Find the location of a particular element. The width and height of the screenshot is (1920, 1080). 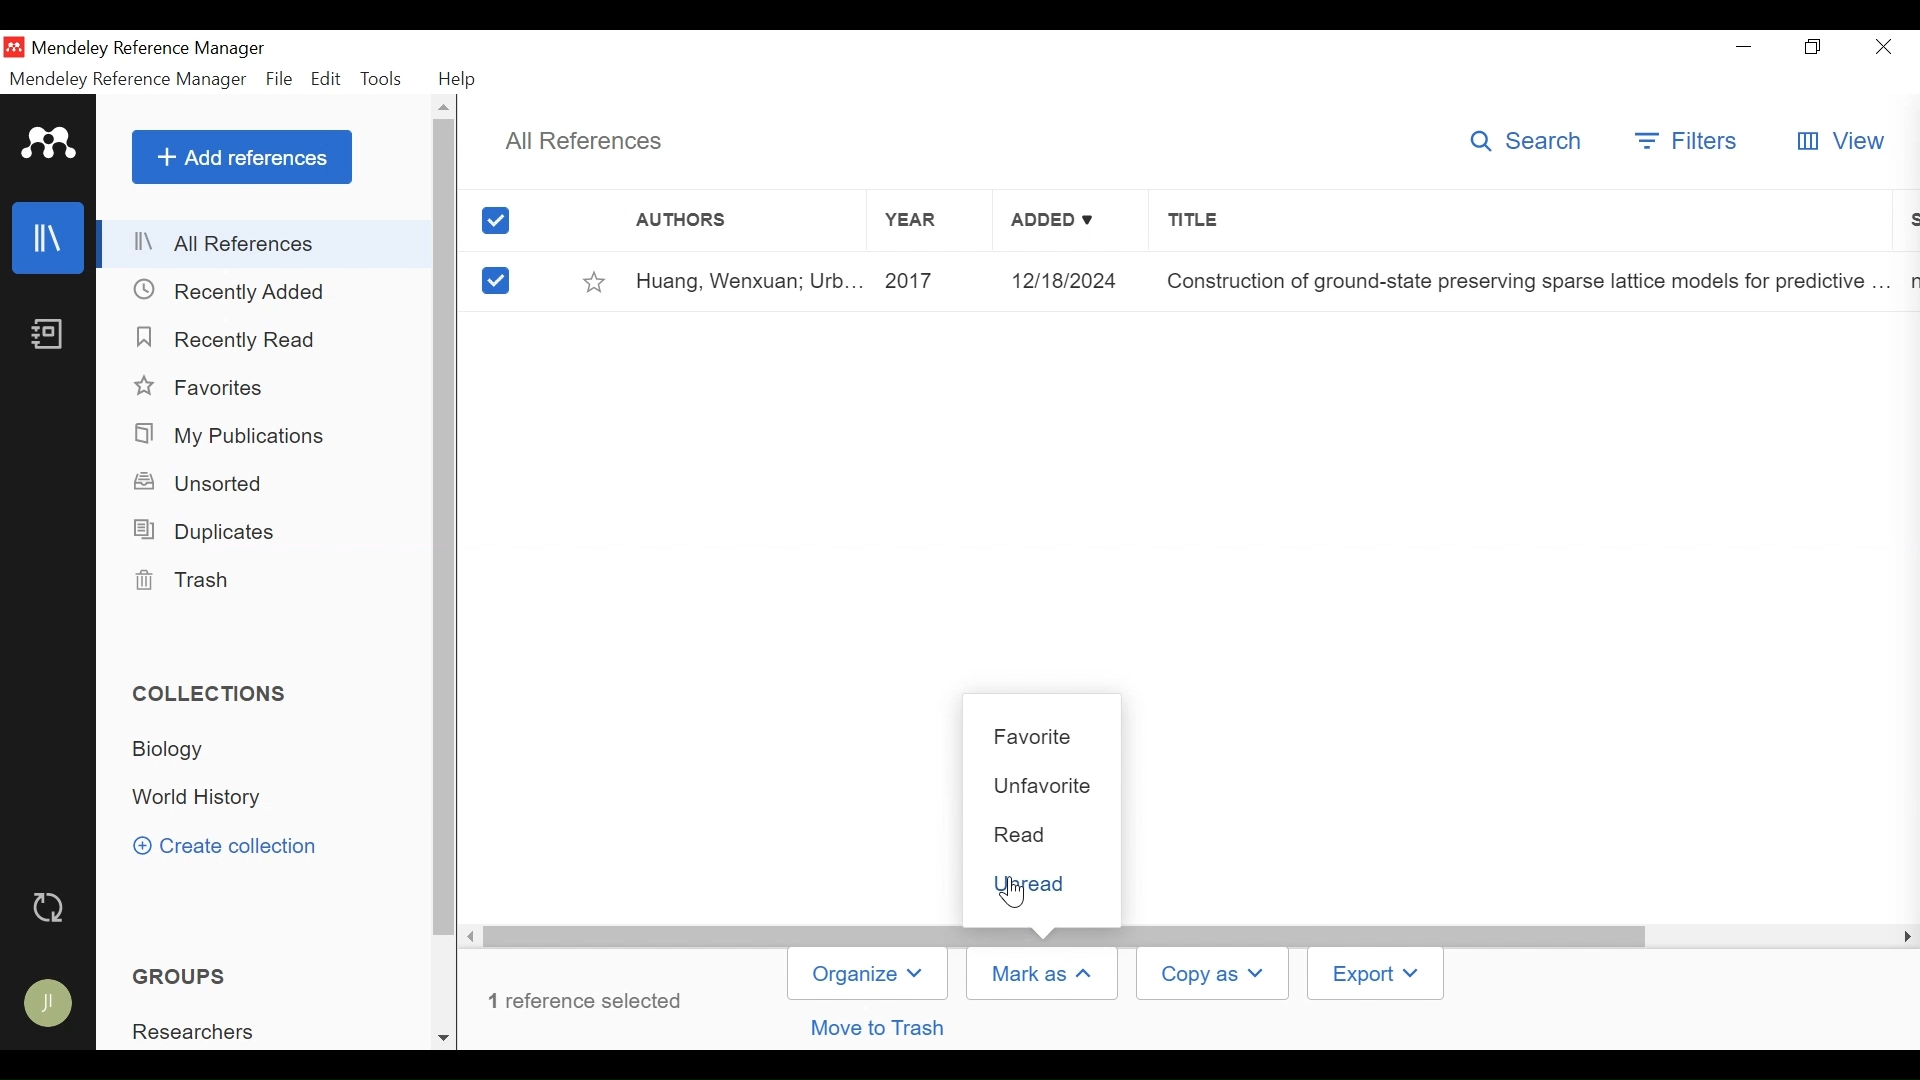

Export is located at coordinates (1375, 974).